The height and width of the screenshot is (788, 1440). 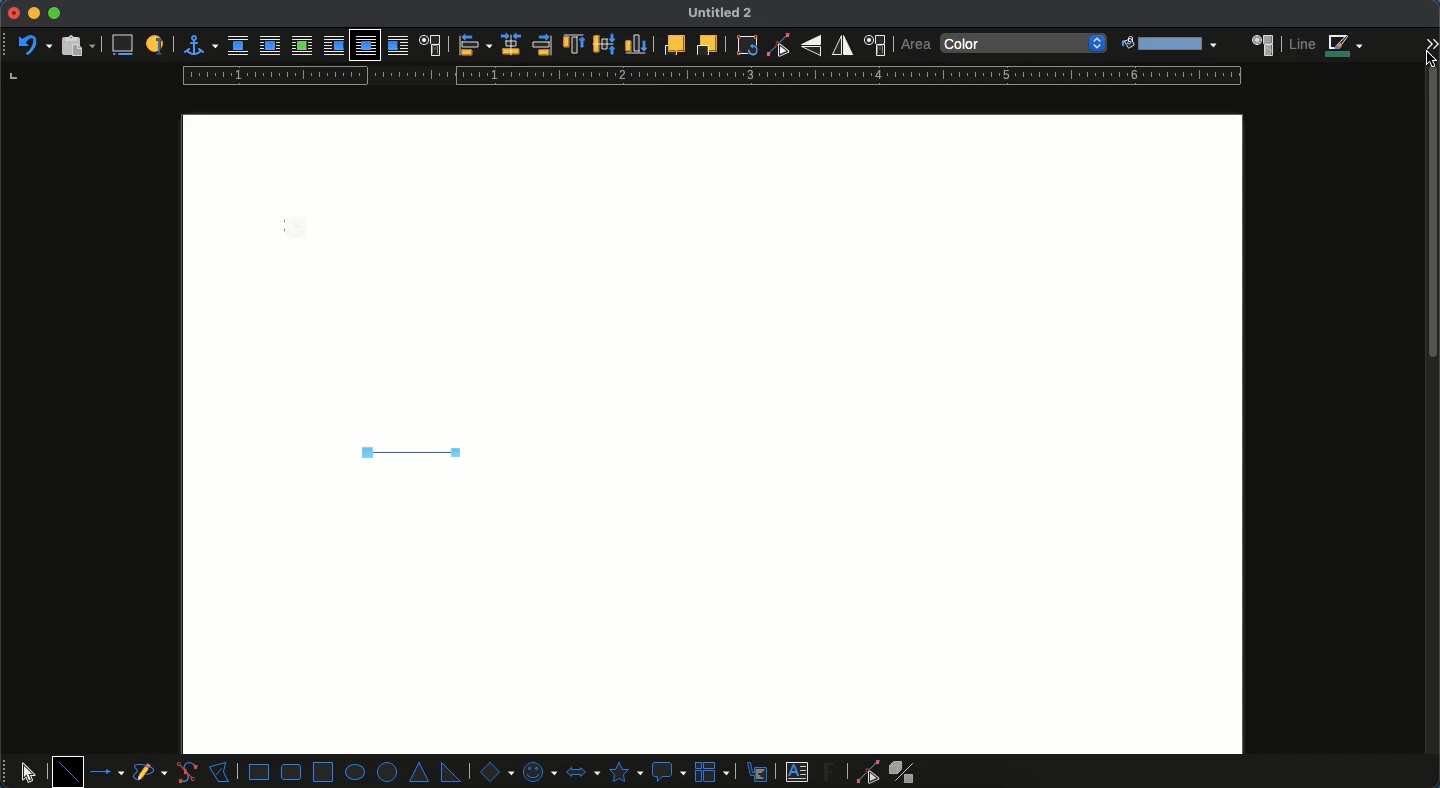 What do you see at coordinates (494, 771) in the screenshot?
I see `basic shapes` at bounding box center [494, 771].